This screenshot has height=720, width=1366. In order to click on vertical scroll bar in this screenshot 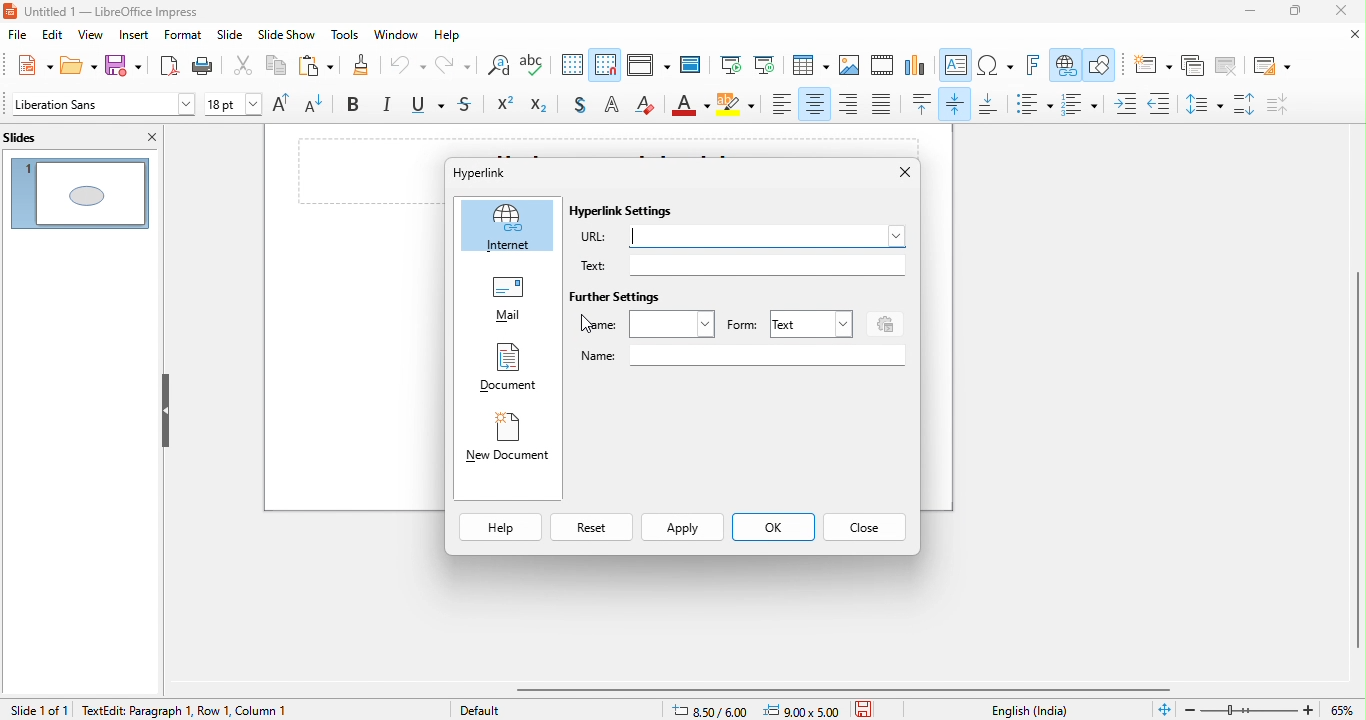, I will do `click(1355, 448)`.